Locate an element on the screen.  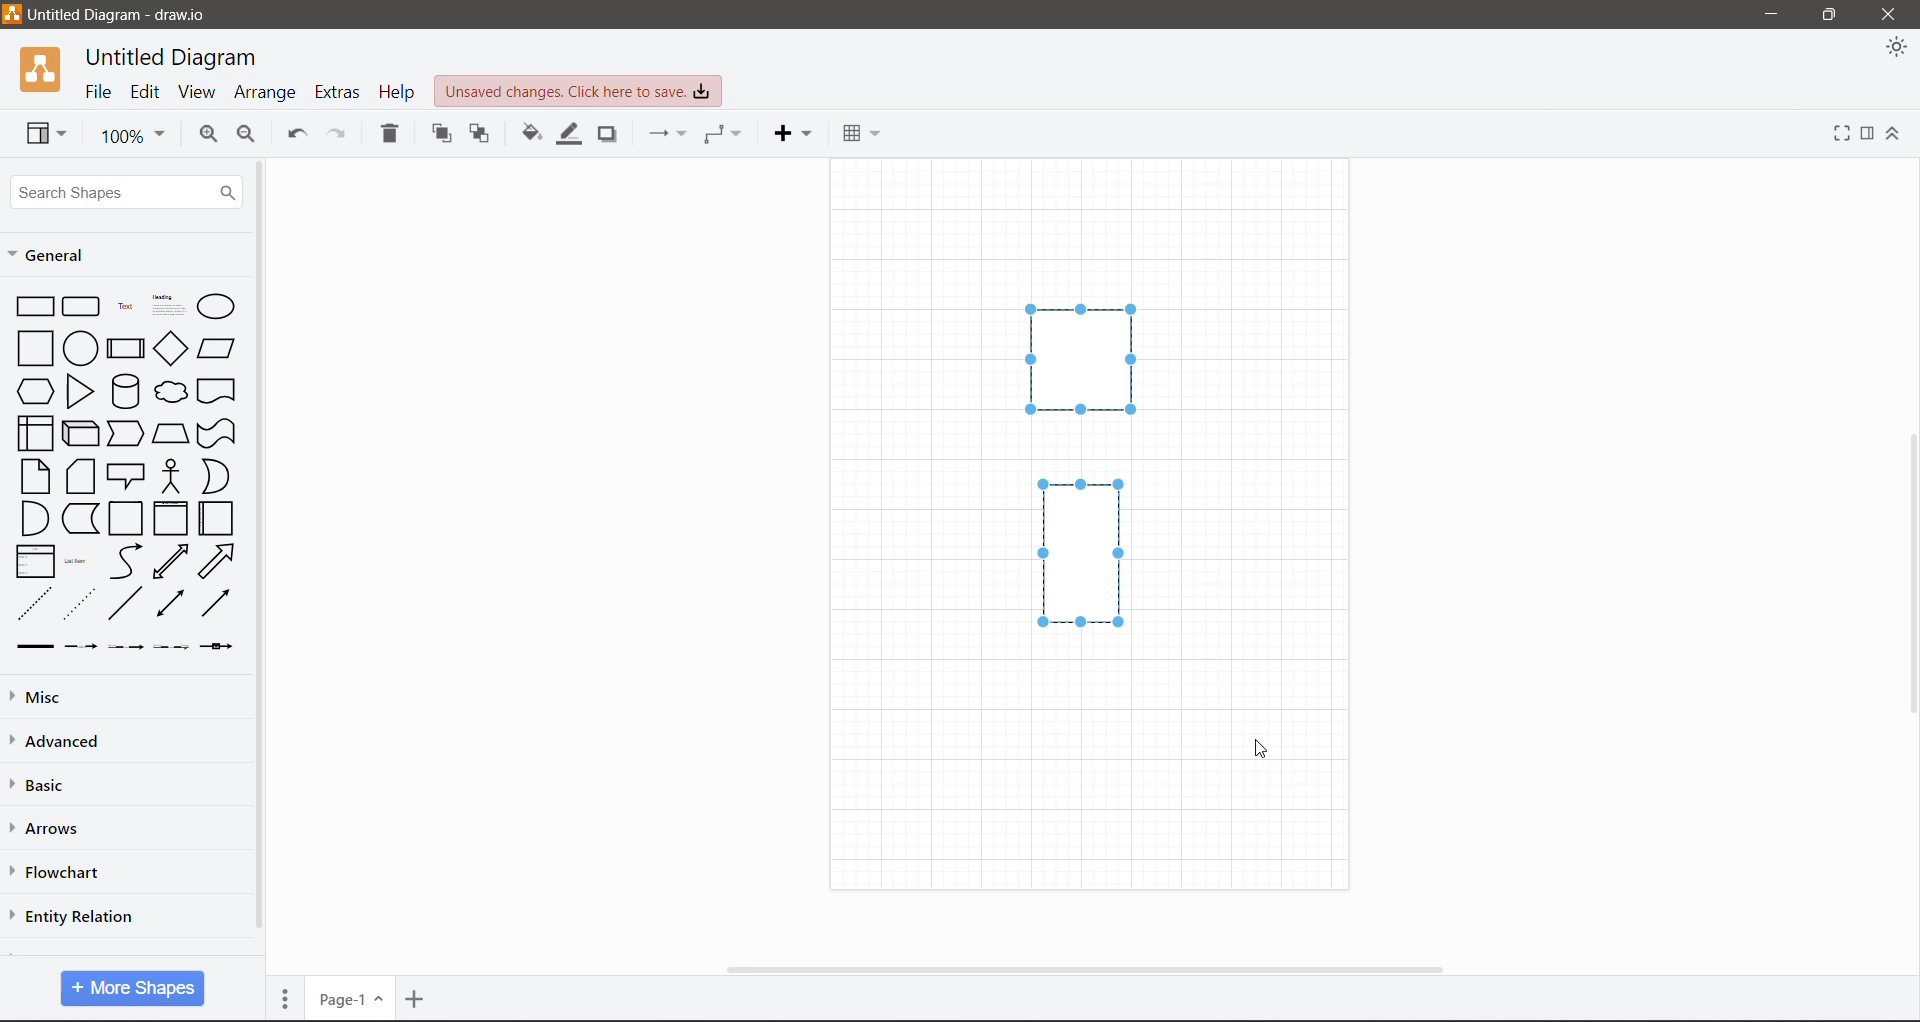
Extras is located at coordinates (337, 92).